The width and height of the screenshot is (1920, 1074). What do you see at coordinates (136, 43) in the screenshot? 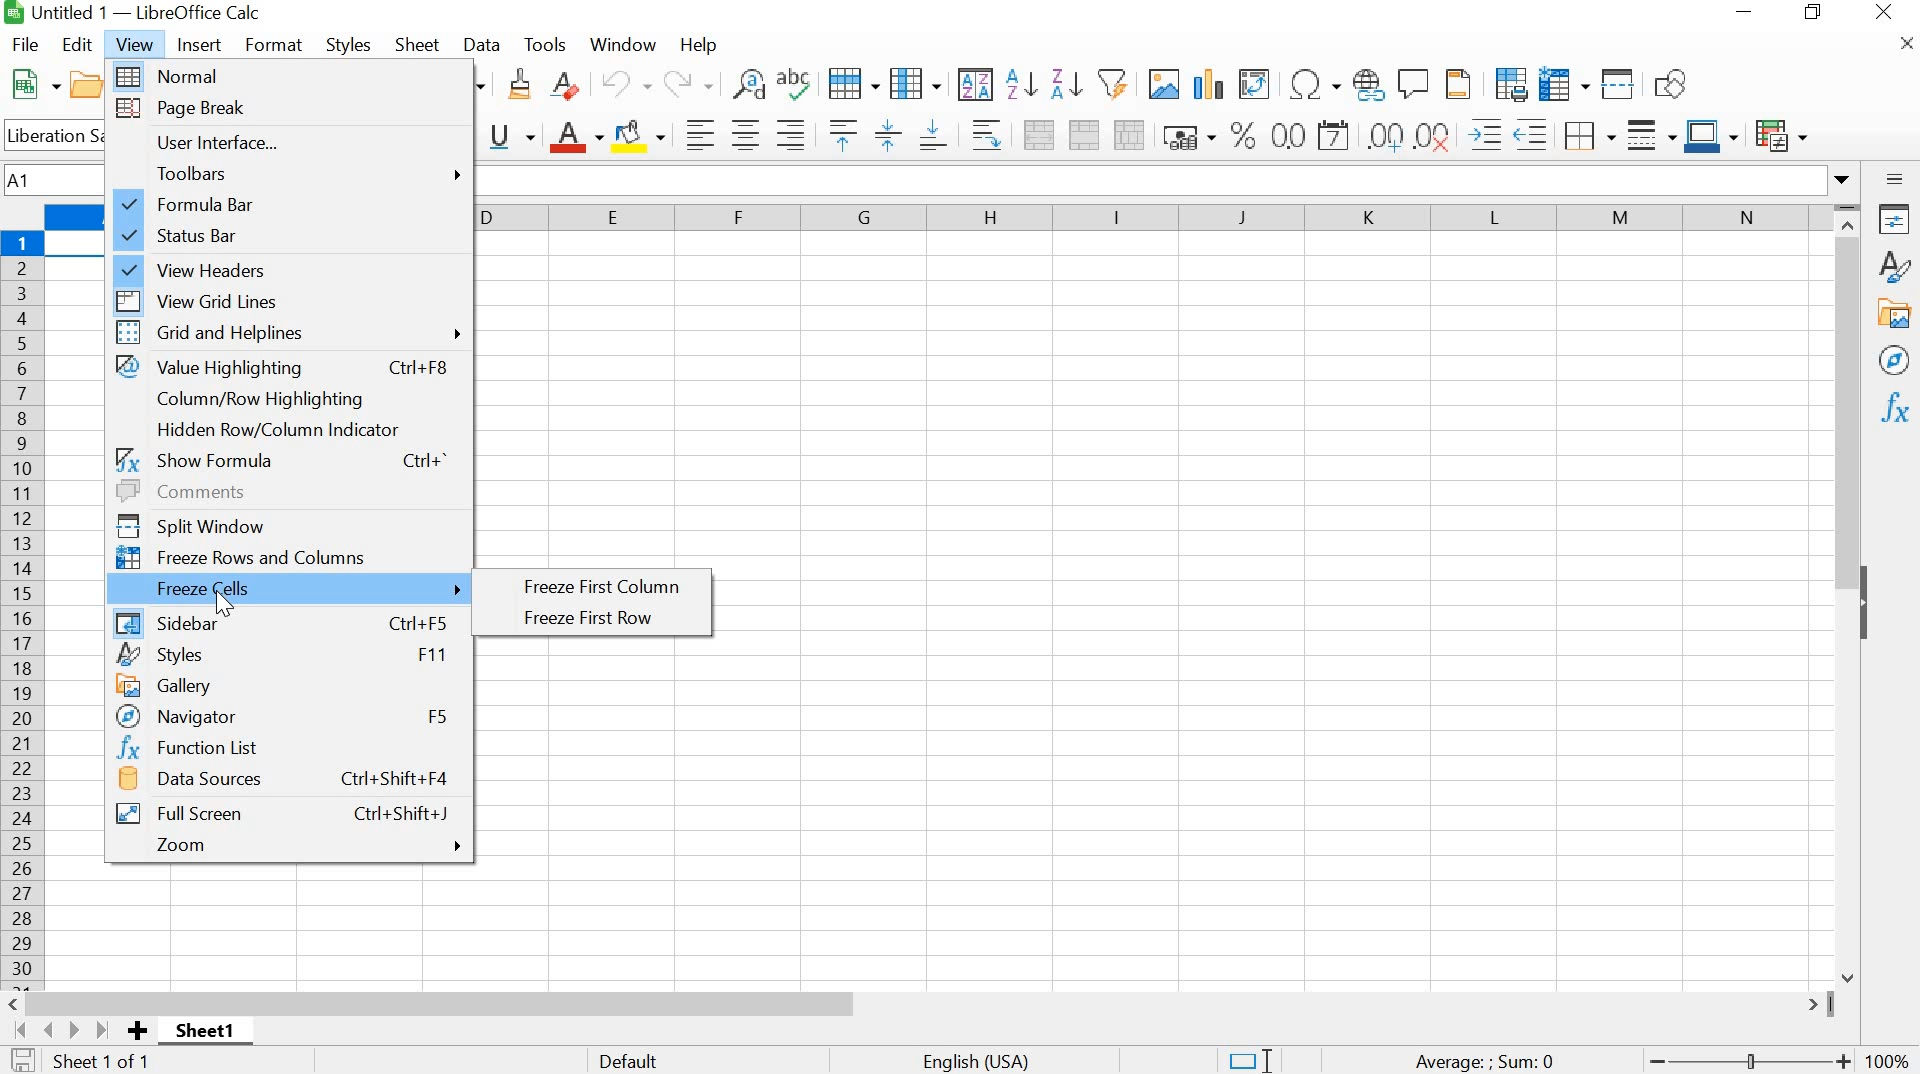
I see `VIEW` at bounding box center [136, 43].